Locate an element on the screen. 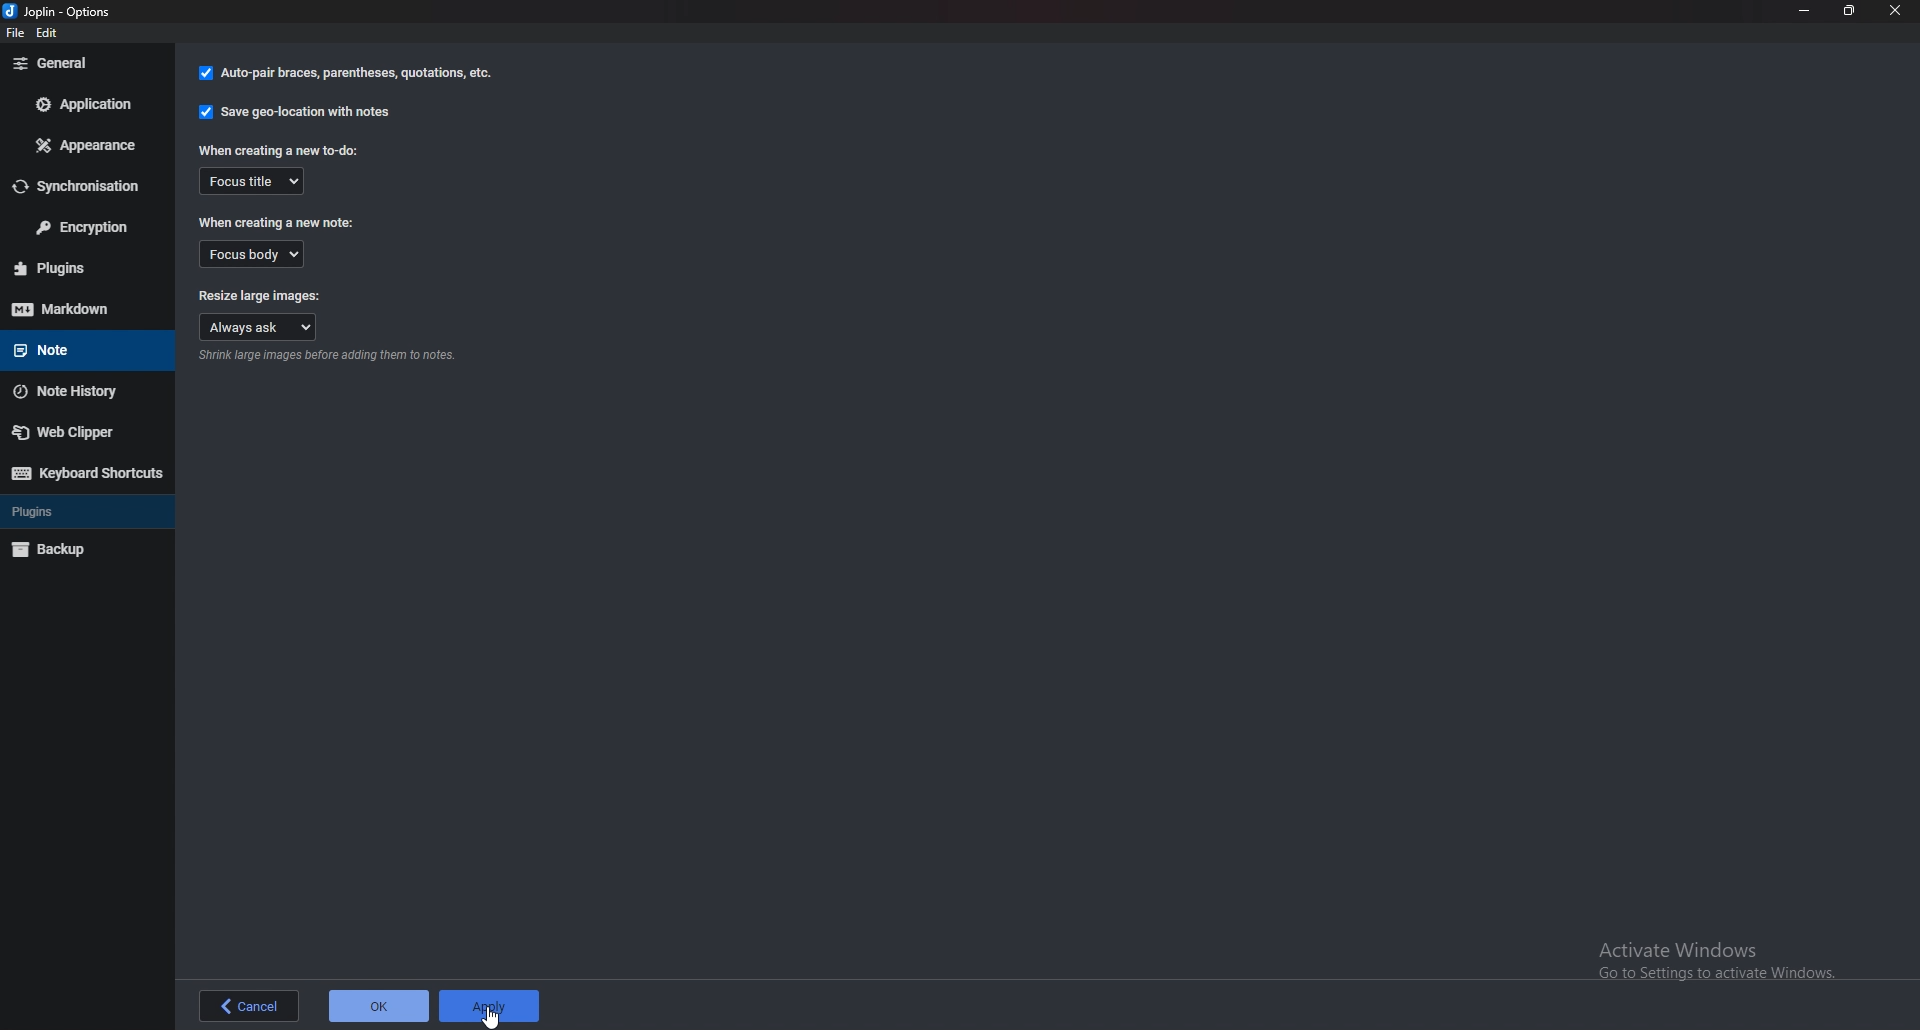 This screenshot has height=1030, width=1920. Web Clipper is located at coordinates (85, 430).